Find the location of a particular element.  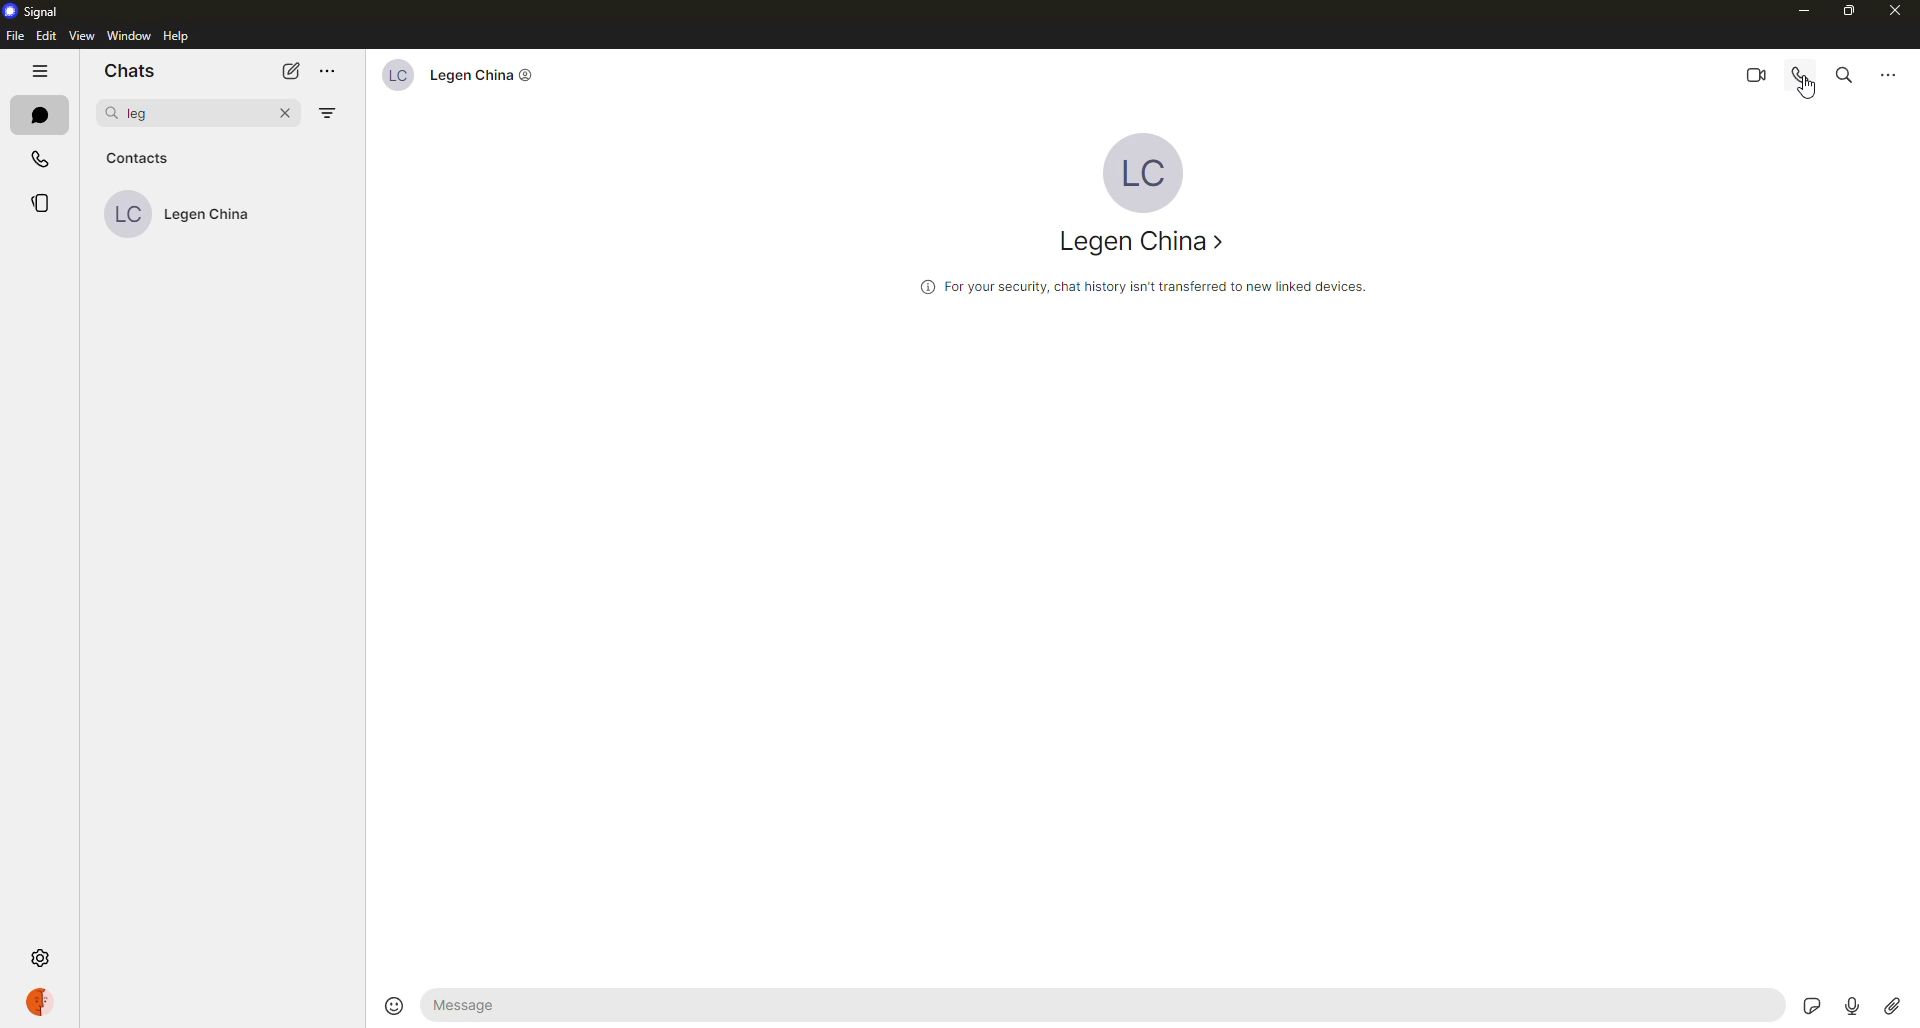

attach is located at coordinates (1892, 1005).